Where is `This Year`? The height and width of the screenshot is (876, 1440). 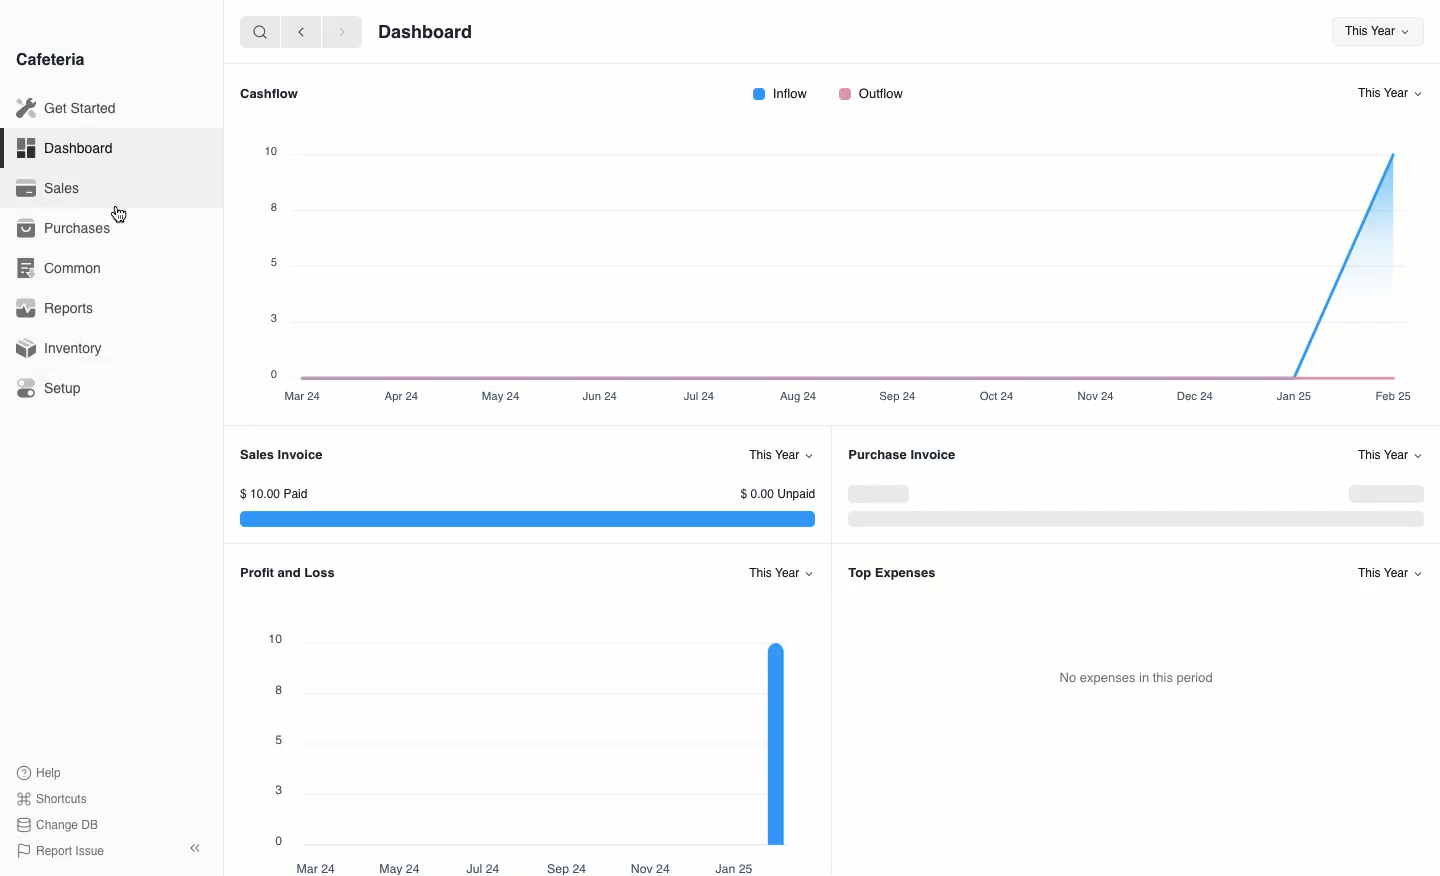 This Year is located at coordinates (1390, 571).